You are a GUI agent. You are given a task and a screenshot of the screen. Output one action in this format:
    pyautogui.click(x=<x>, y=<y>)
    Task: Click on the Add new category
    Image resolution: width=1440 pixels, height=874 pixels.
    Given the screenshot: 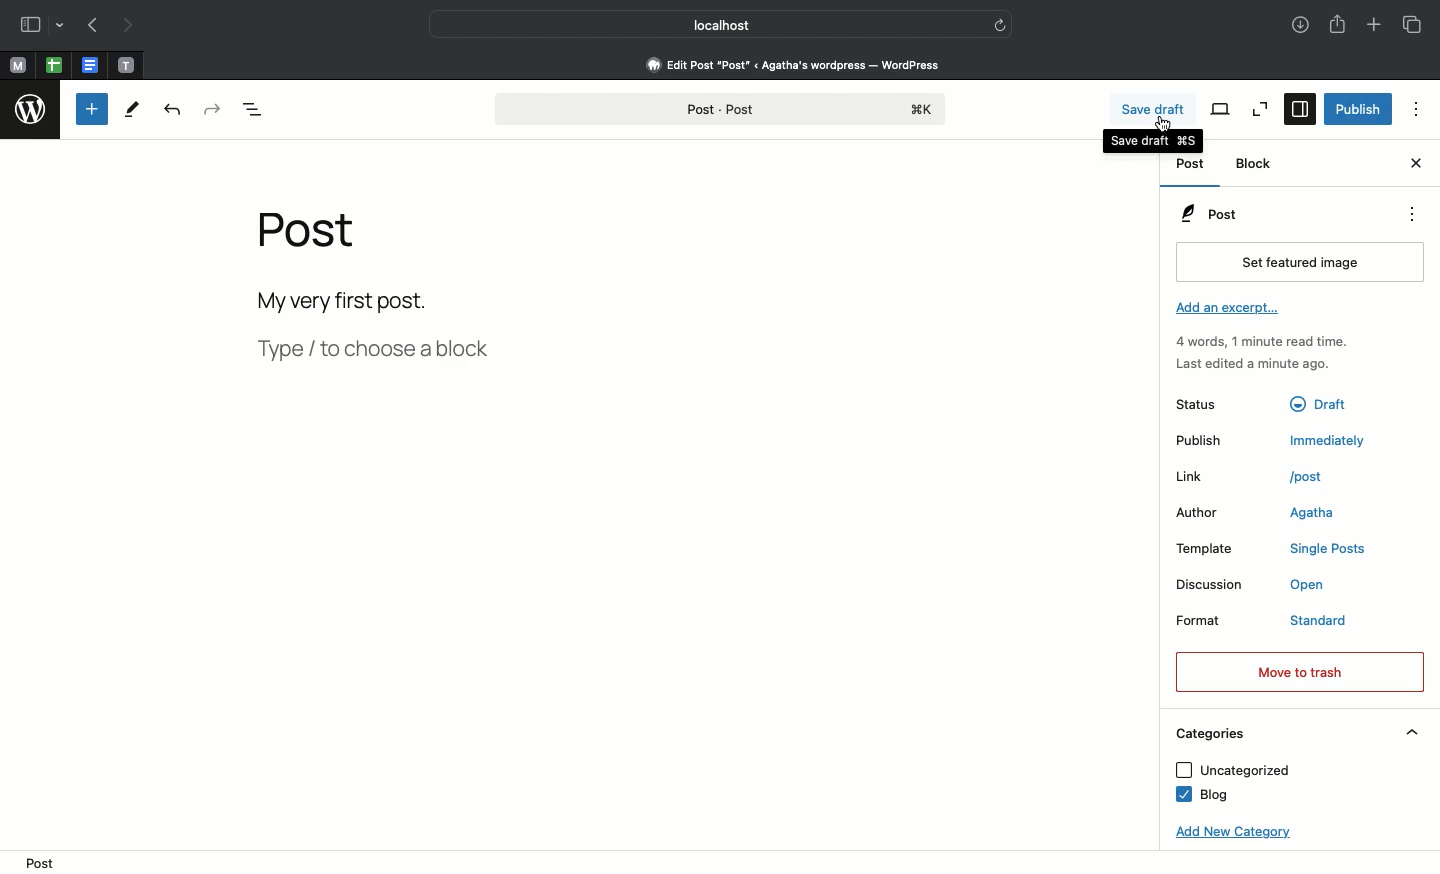 What is the action you would take?
    pyautogui.click(x=1228, y=833)
    